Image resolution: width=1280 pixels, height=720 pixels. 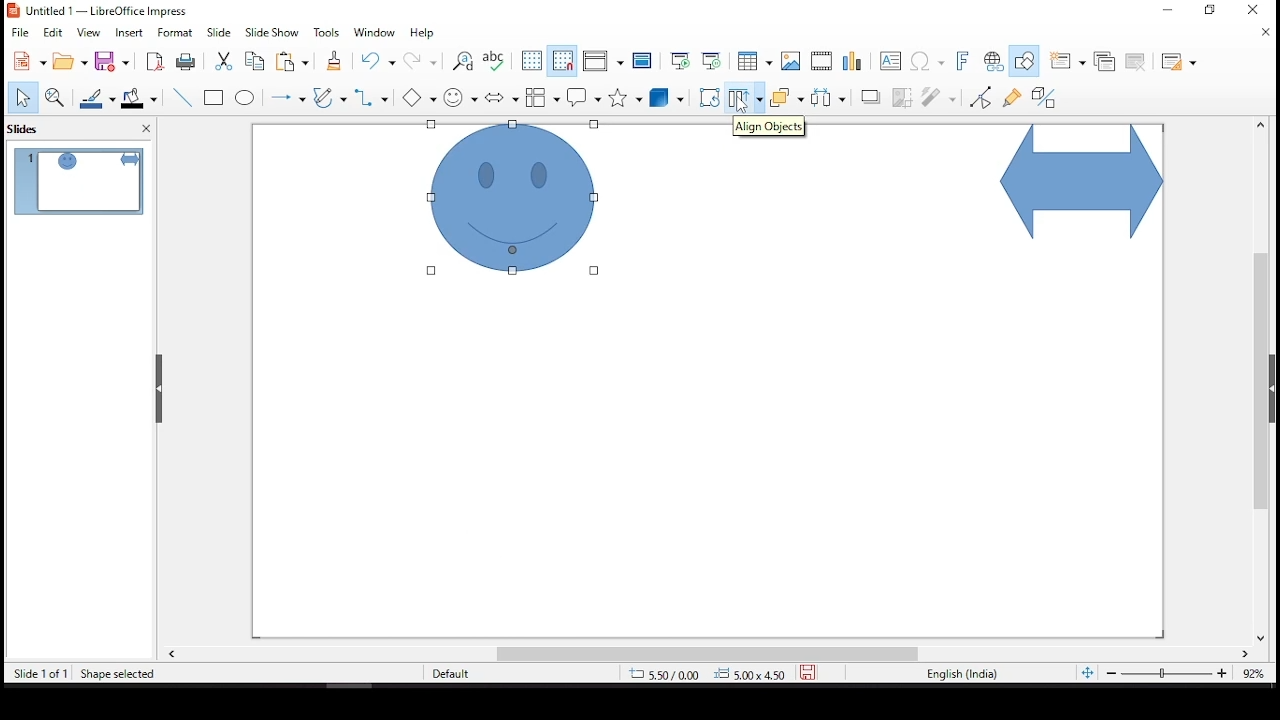 I want to click on show gluepoint functions, so click(x=1011, y=96).